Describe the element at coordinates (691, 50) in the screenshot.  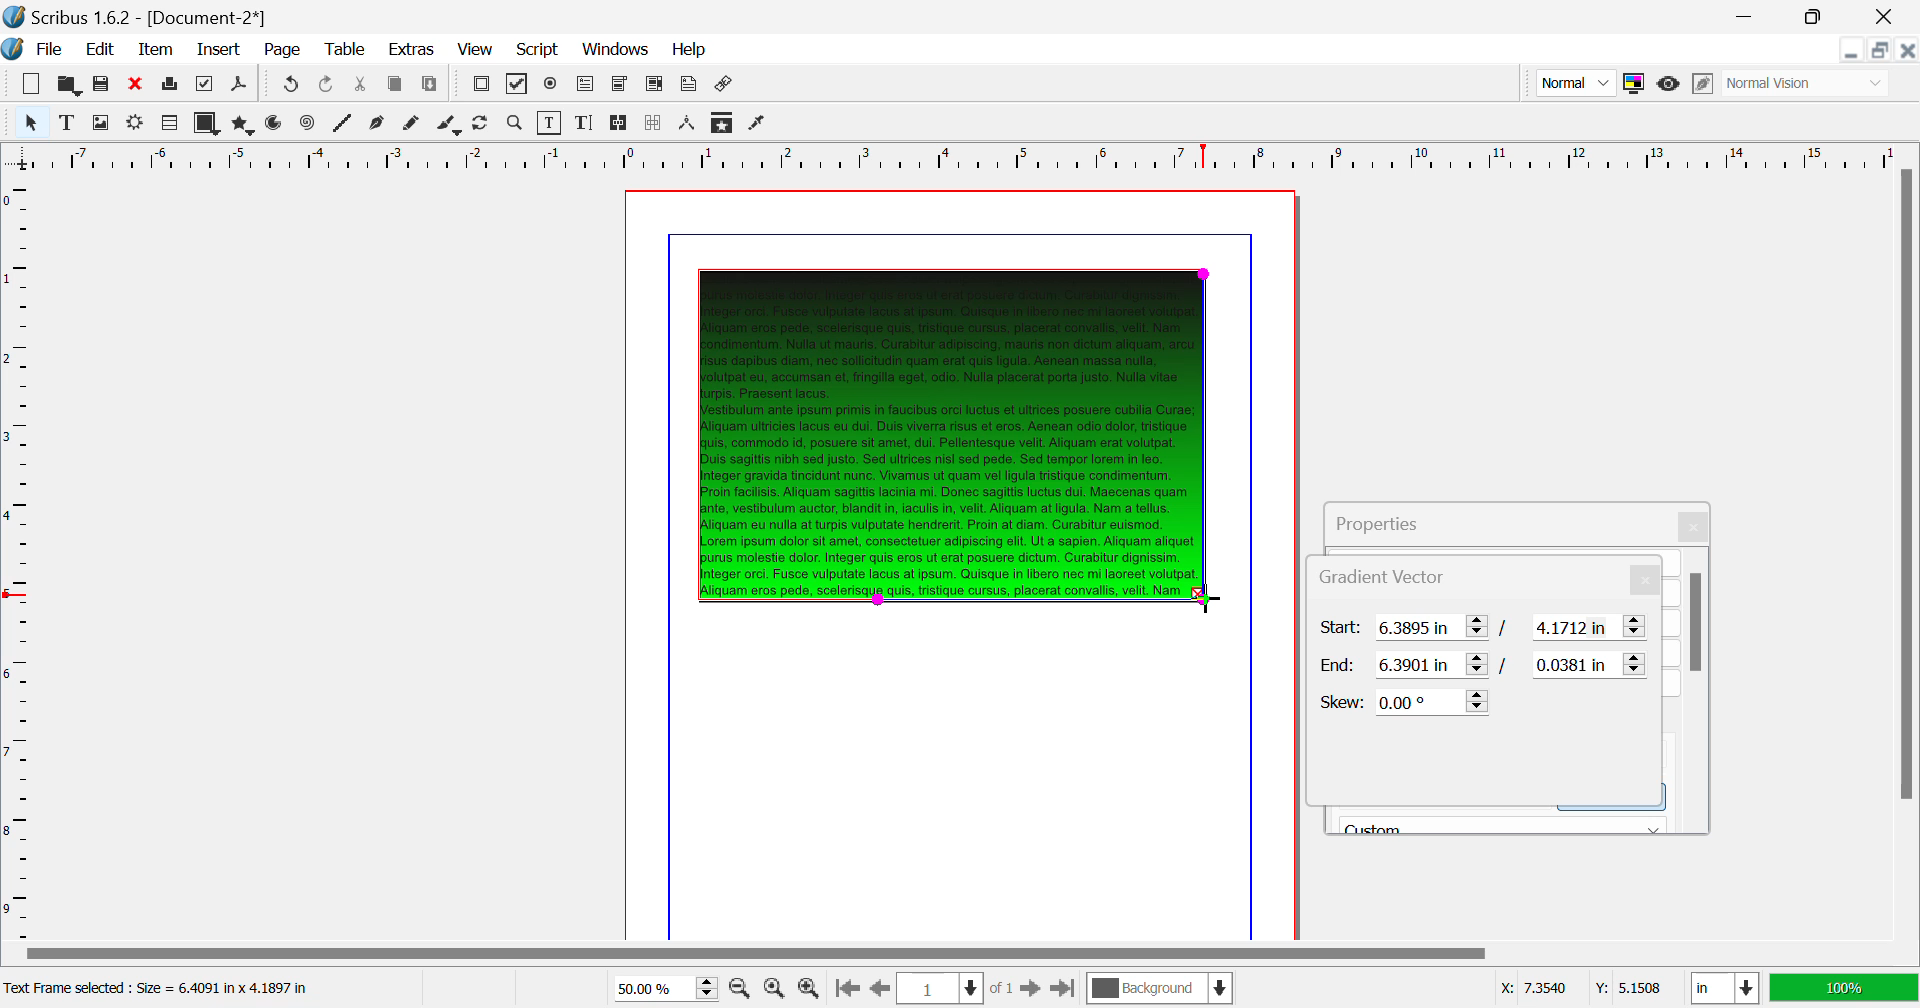
I see `Help` at that location.